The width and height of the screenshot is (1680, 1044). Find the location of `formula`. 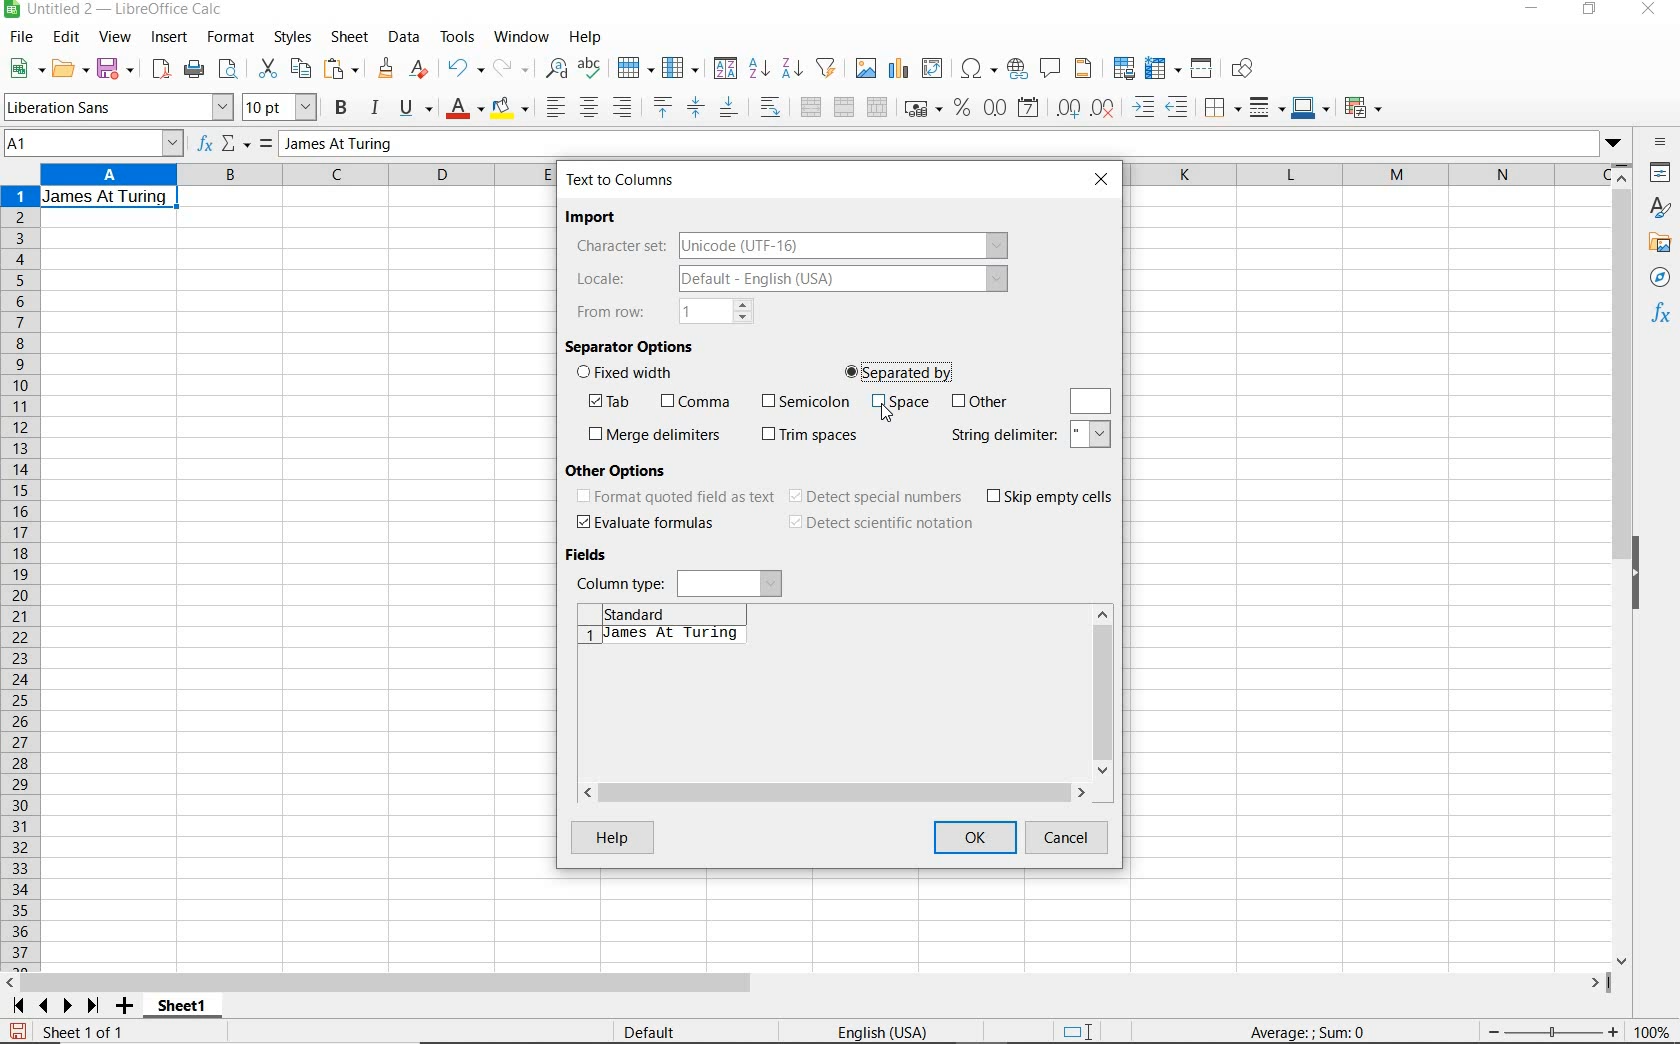

formula is located at coordinates (264, 145).